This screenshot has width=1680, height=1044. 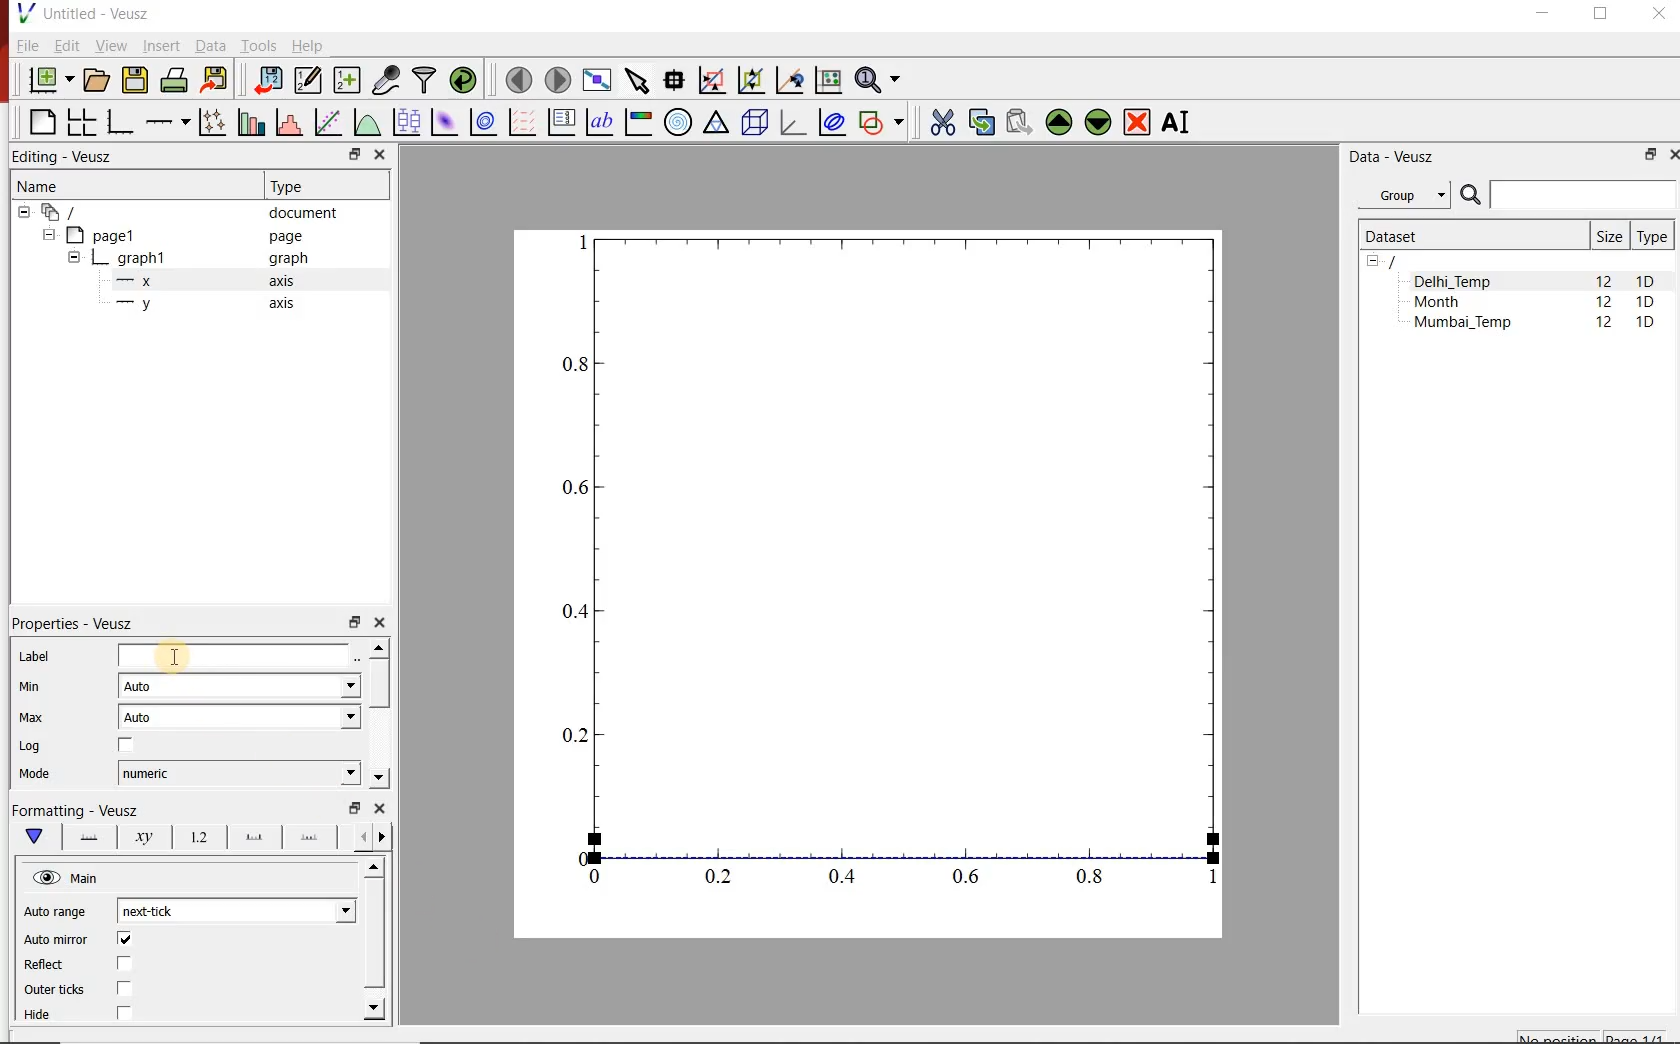 What do you see at coordinates (31, 837) in the screenshot?
I see `Main formatting` at bounding box center [31, 837].